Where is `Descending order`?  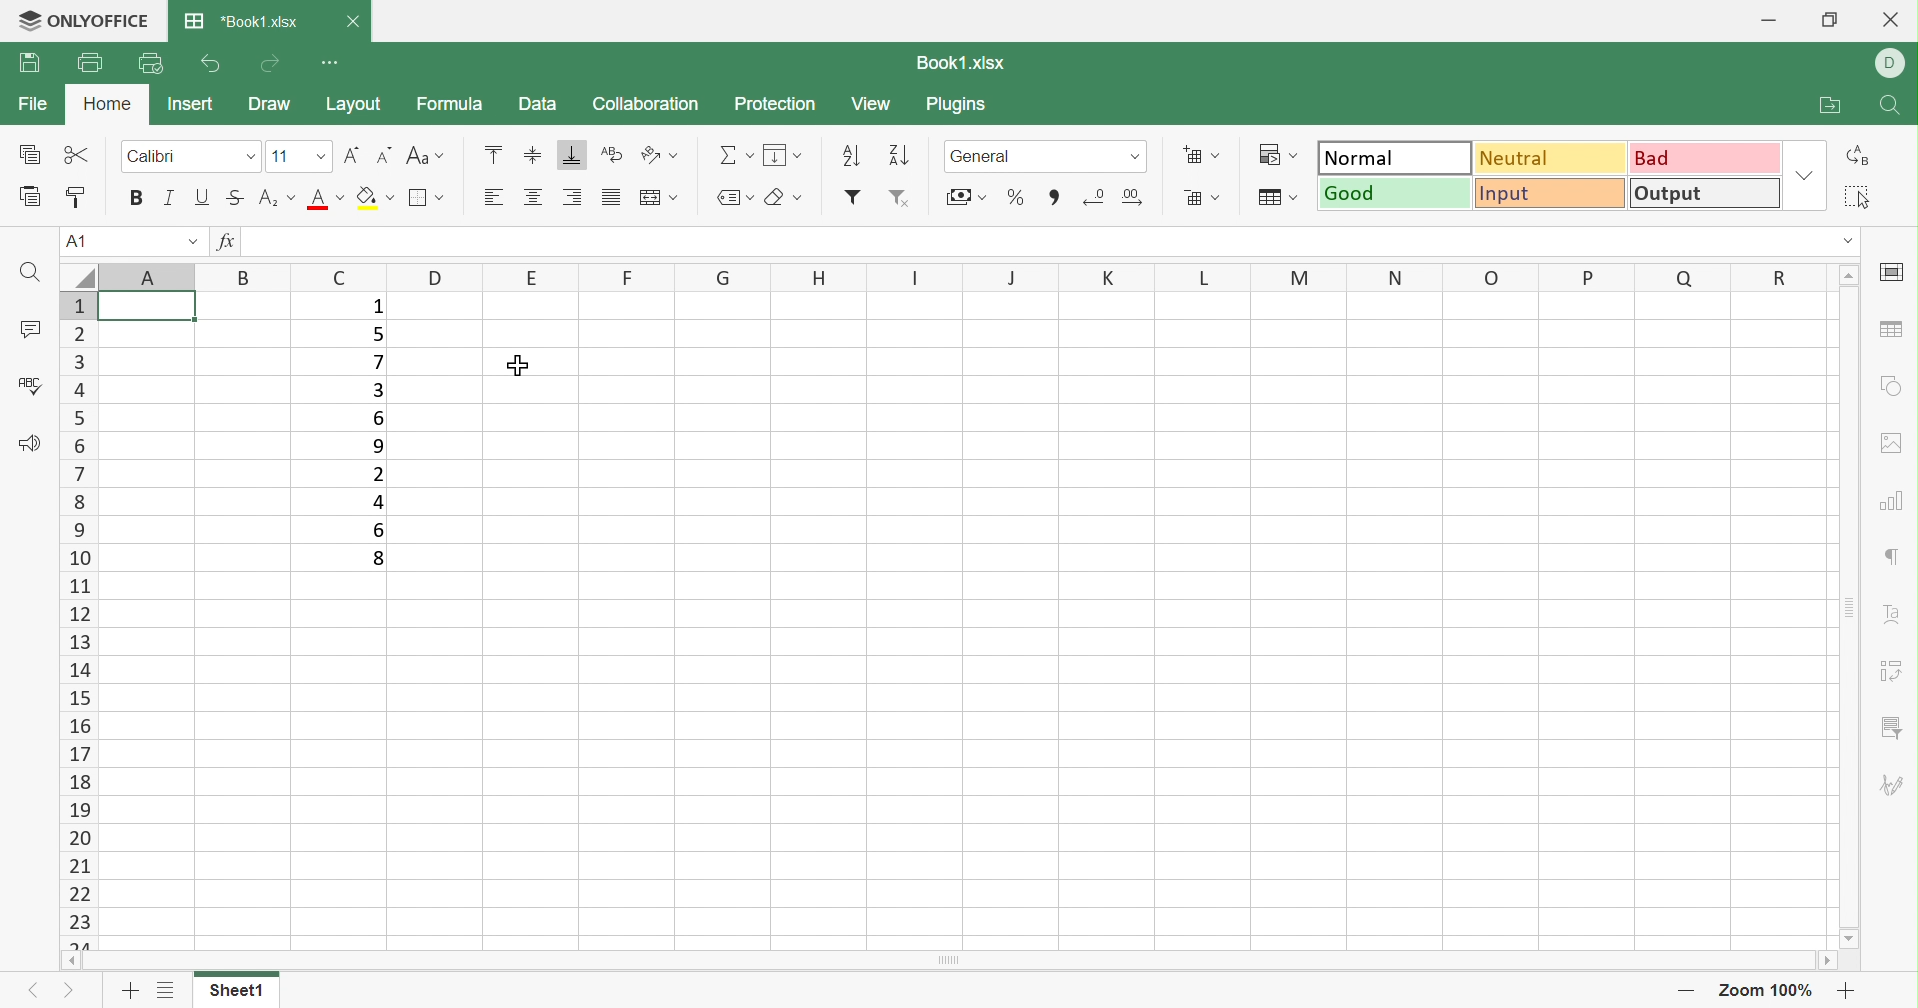
Descending order is located at coordinates (894, 156).